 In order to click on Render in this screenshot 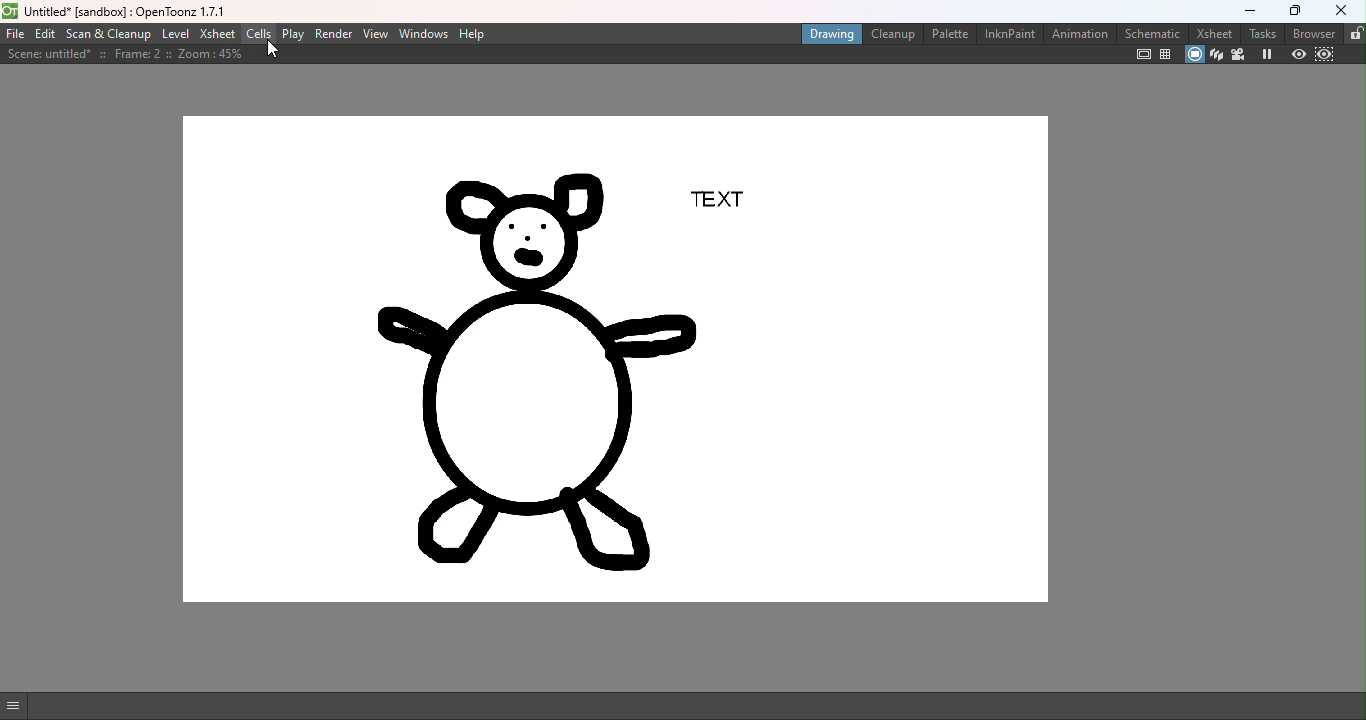, I will do `click(336, 35)`.